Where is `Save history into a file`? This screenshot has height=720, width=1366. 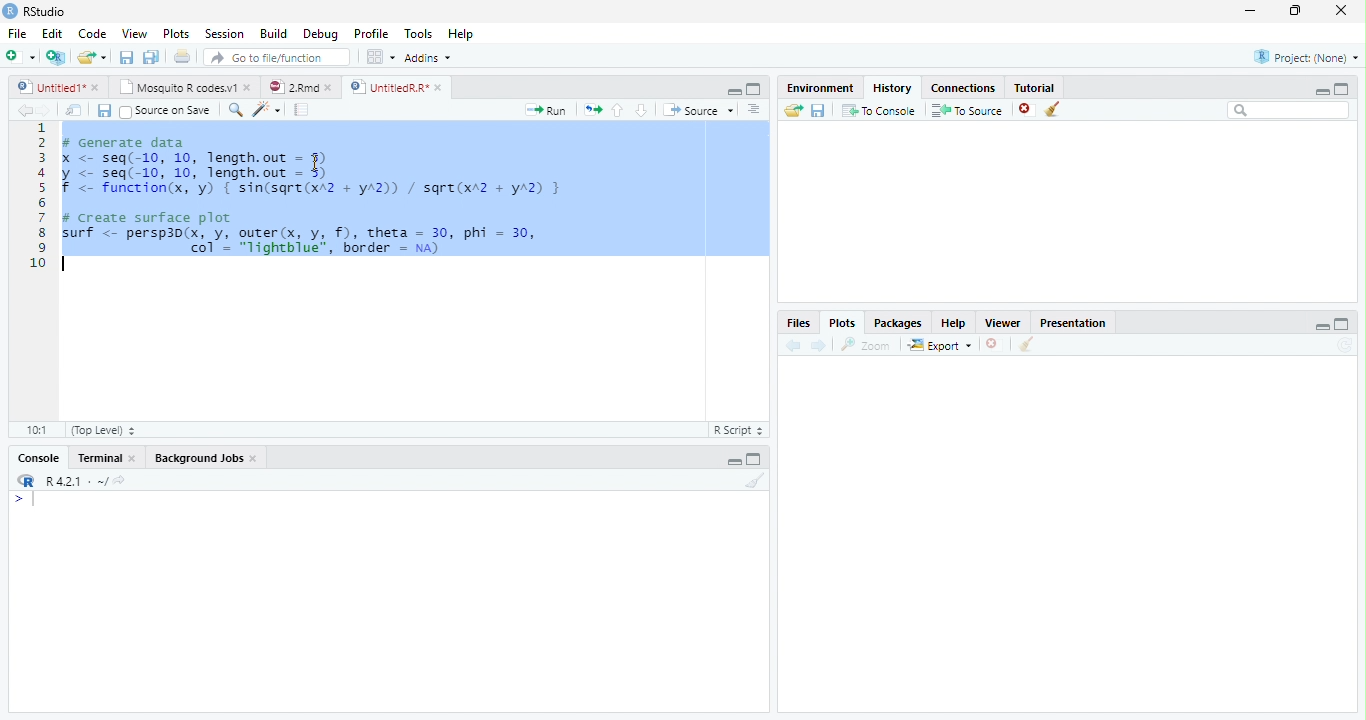 Save history into a file is located at coordinates (818, 110).